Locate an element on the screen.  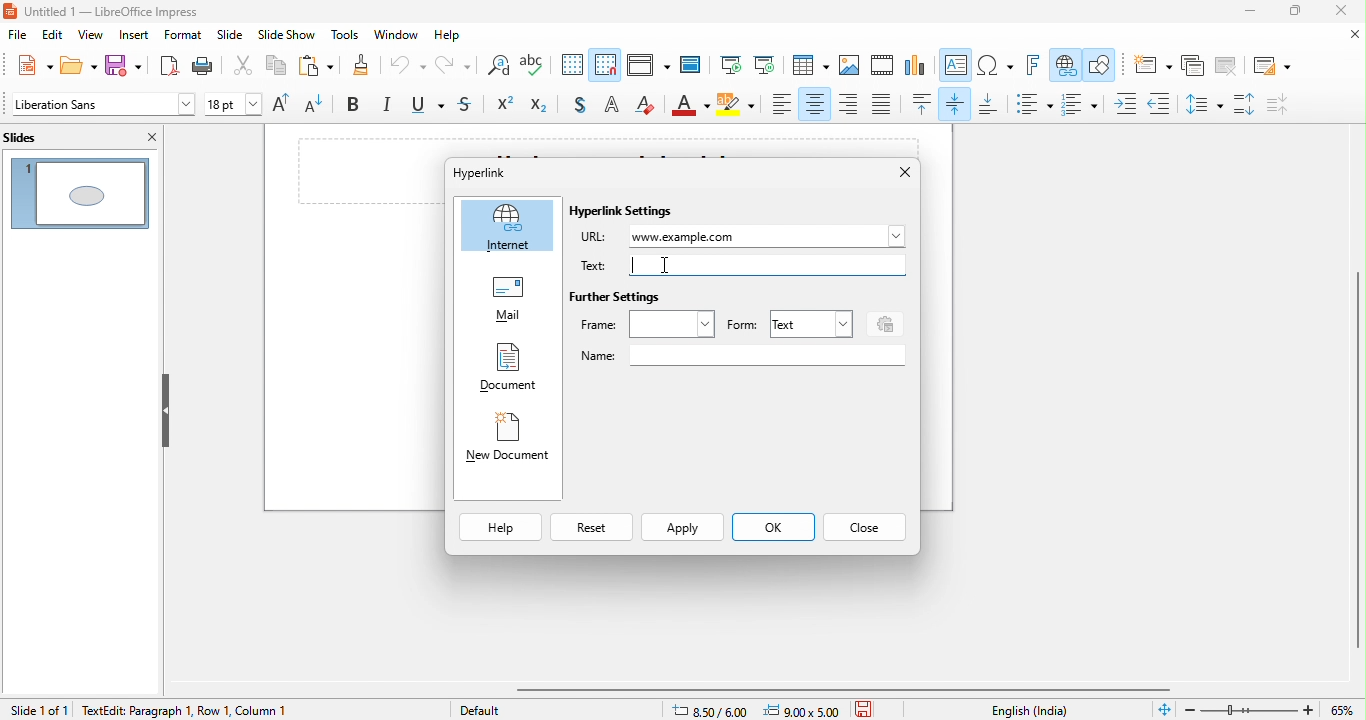
insert  is located at coordinates (135, 35).